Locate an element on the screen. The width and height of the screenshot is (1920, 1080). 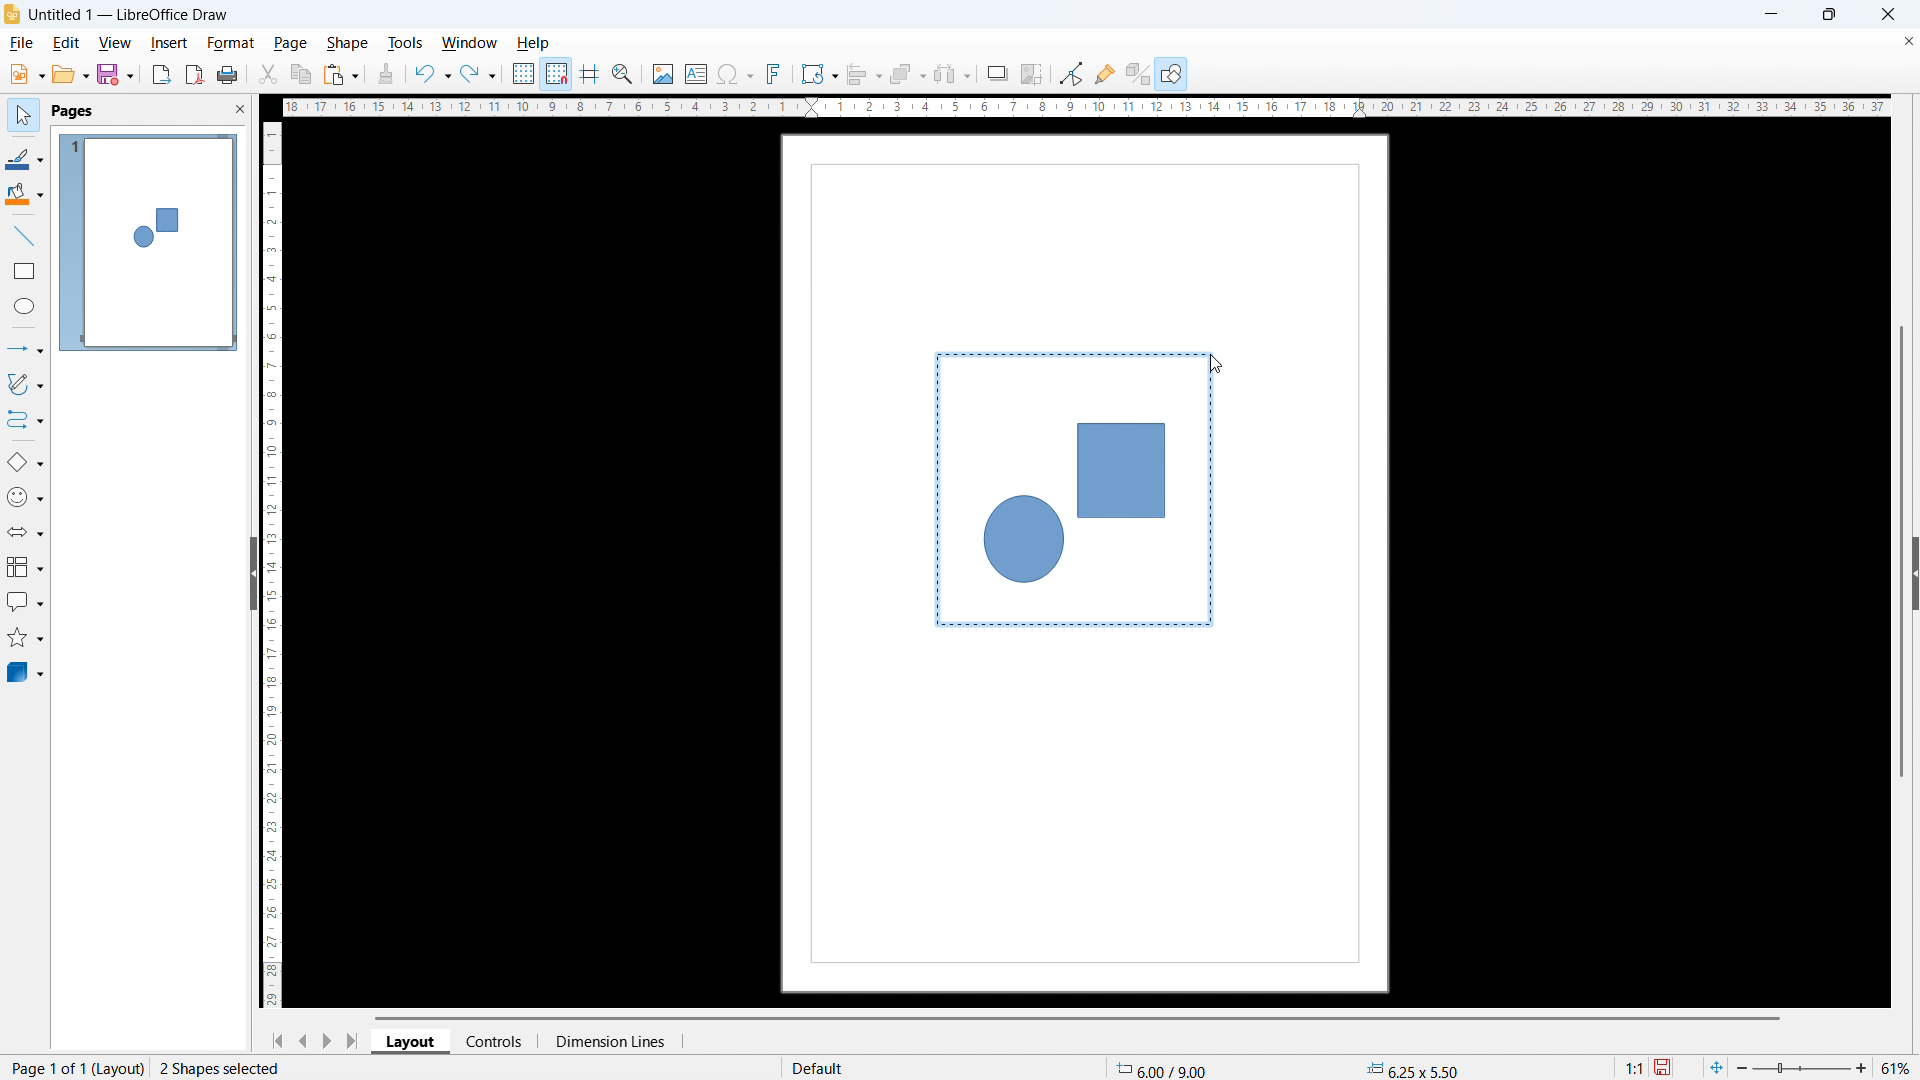
close pane is located at coordinates (239, 110).